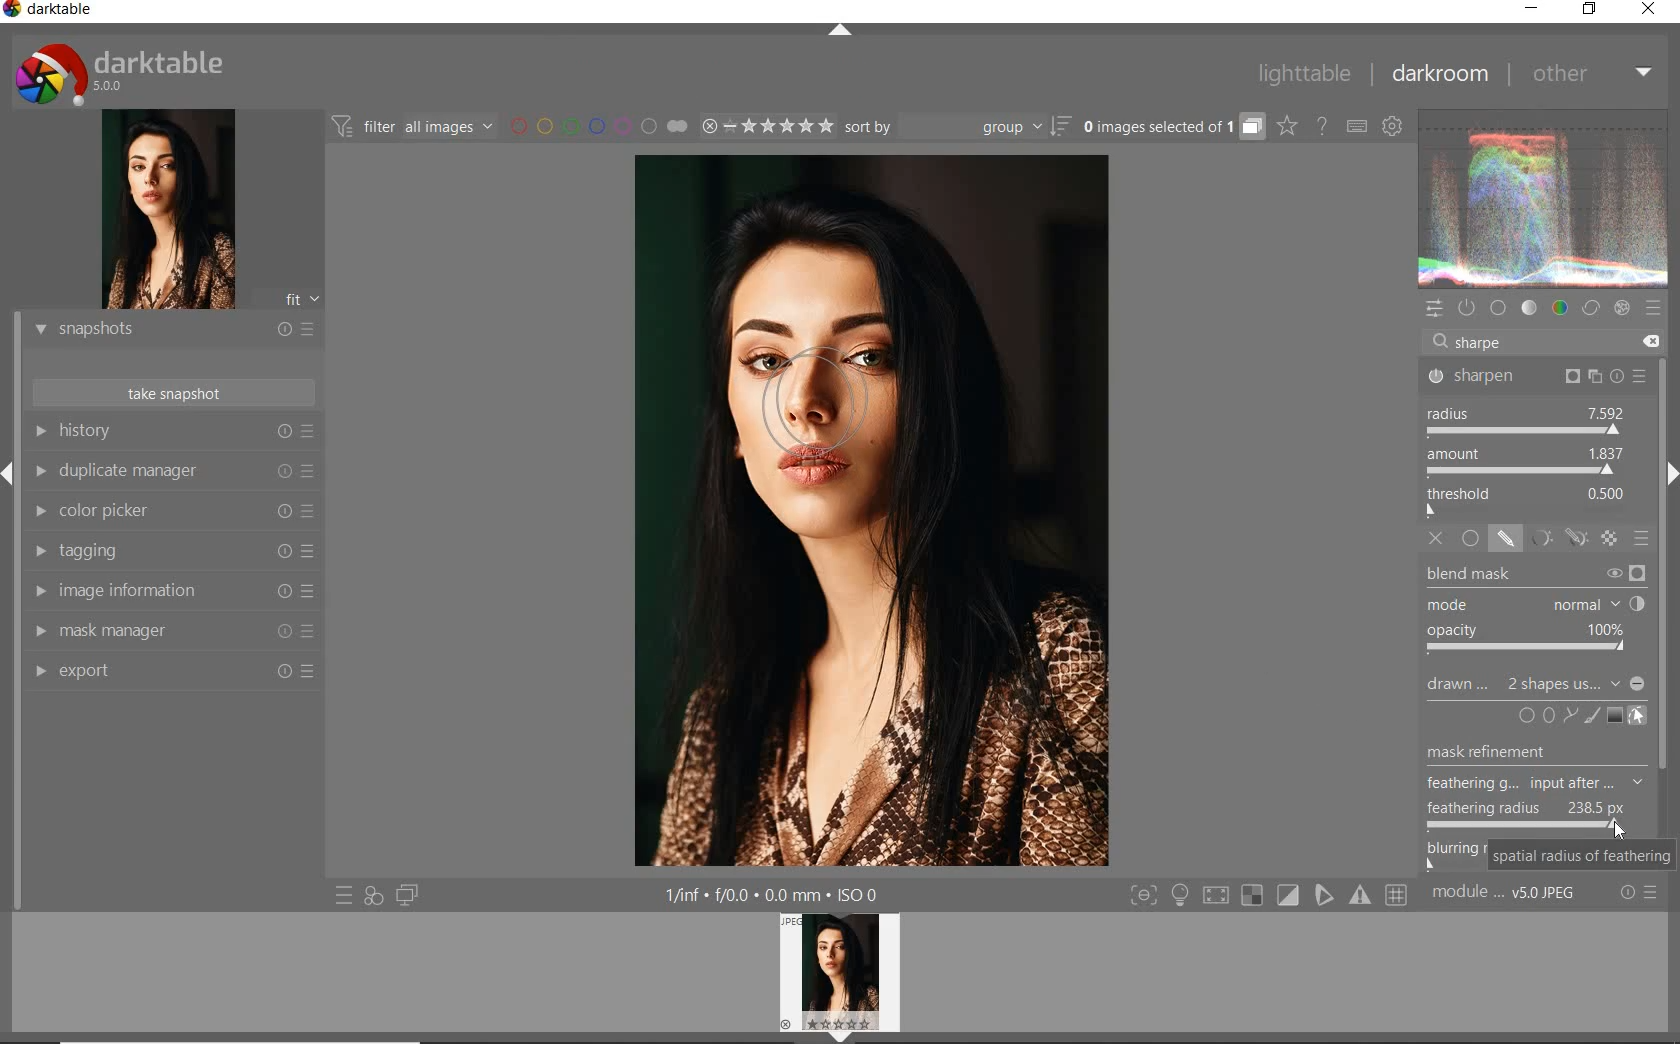 This screenshot has width=1680, height=1044. I want to click on reset or presets & preferences, so click(1639, 896).